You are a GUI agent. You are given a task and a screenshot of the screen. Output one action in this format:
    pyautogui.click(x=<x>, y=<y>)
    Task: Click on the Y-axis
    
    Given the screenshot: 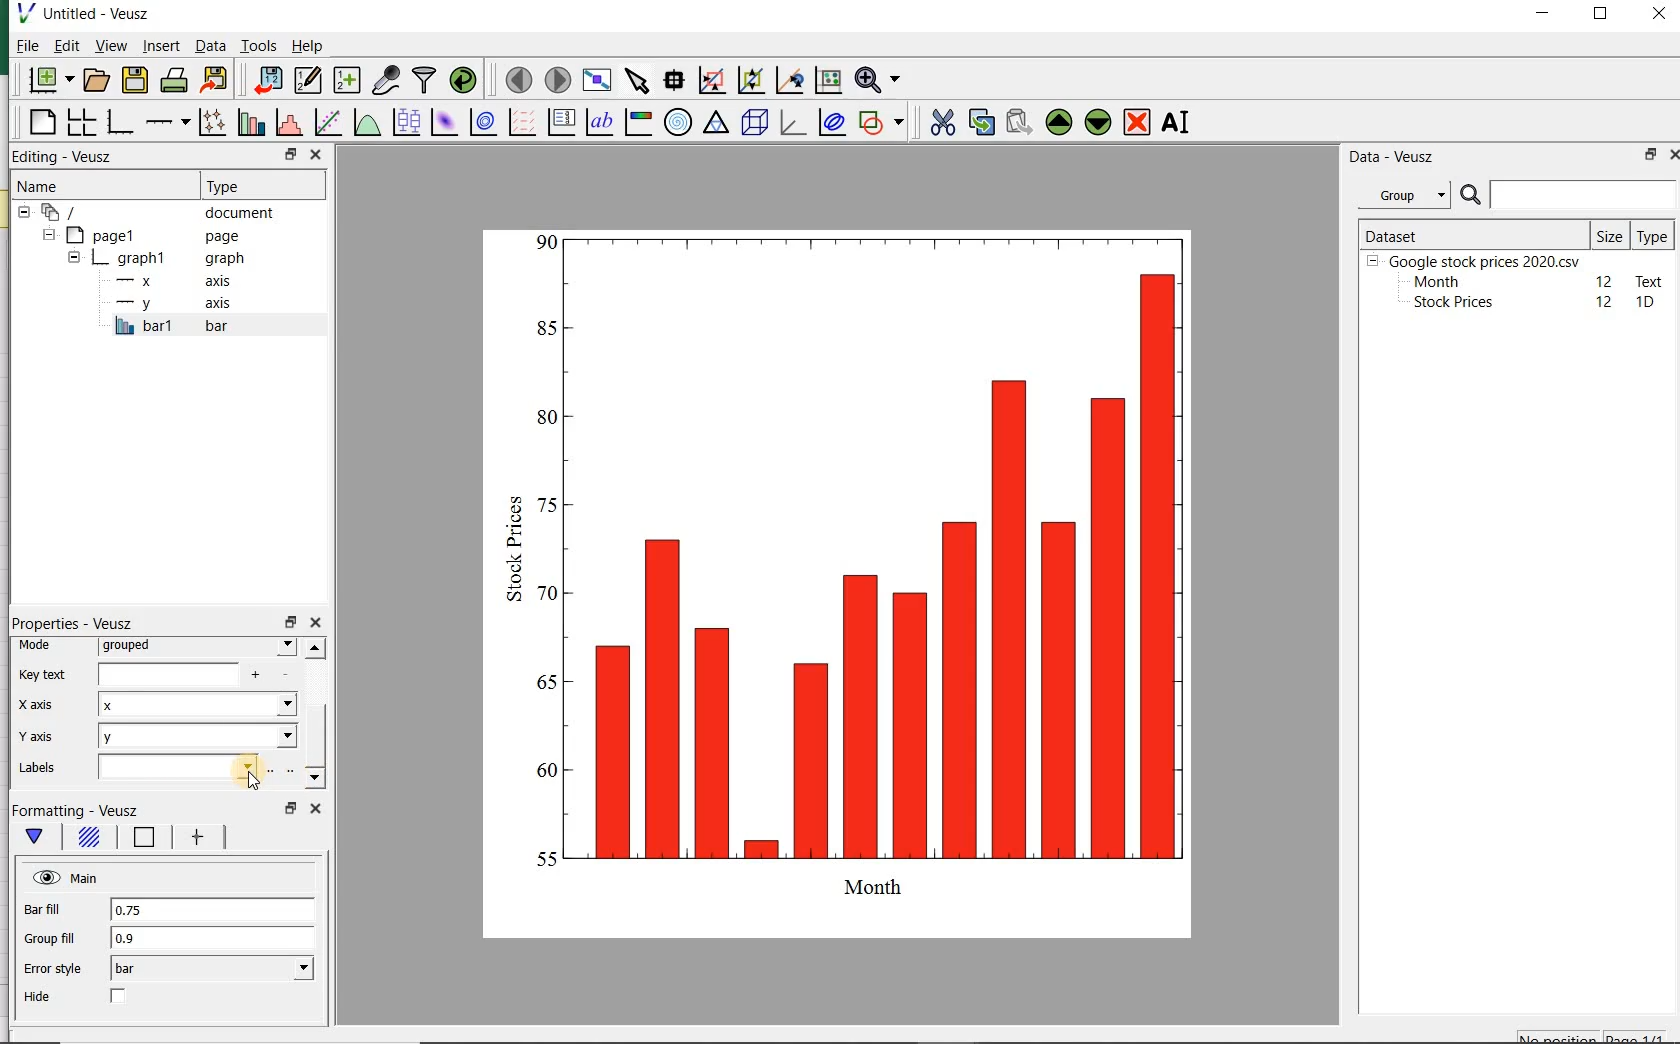 What is the action you would take?
    pyautogui.click(x=40, y=738)
    